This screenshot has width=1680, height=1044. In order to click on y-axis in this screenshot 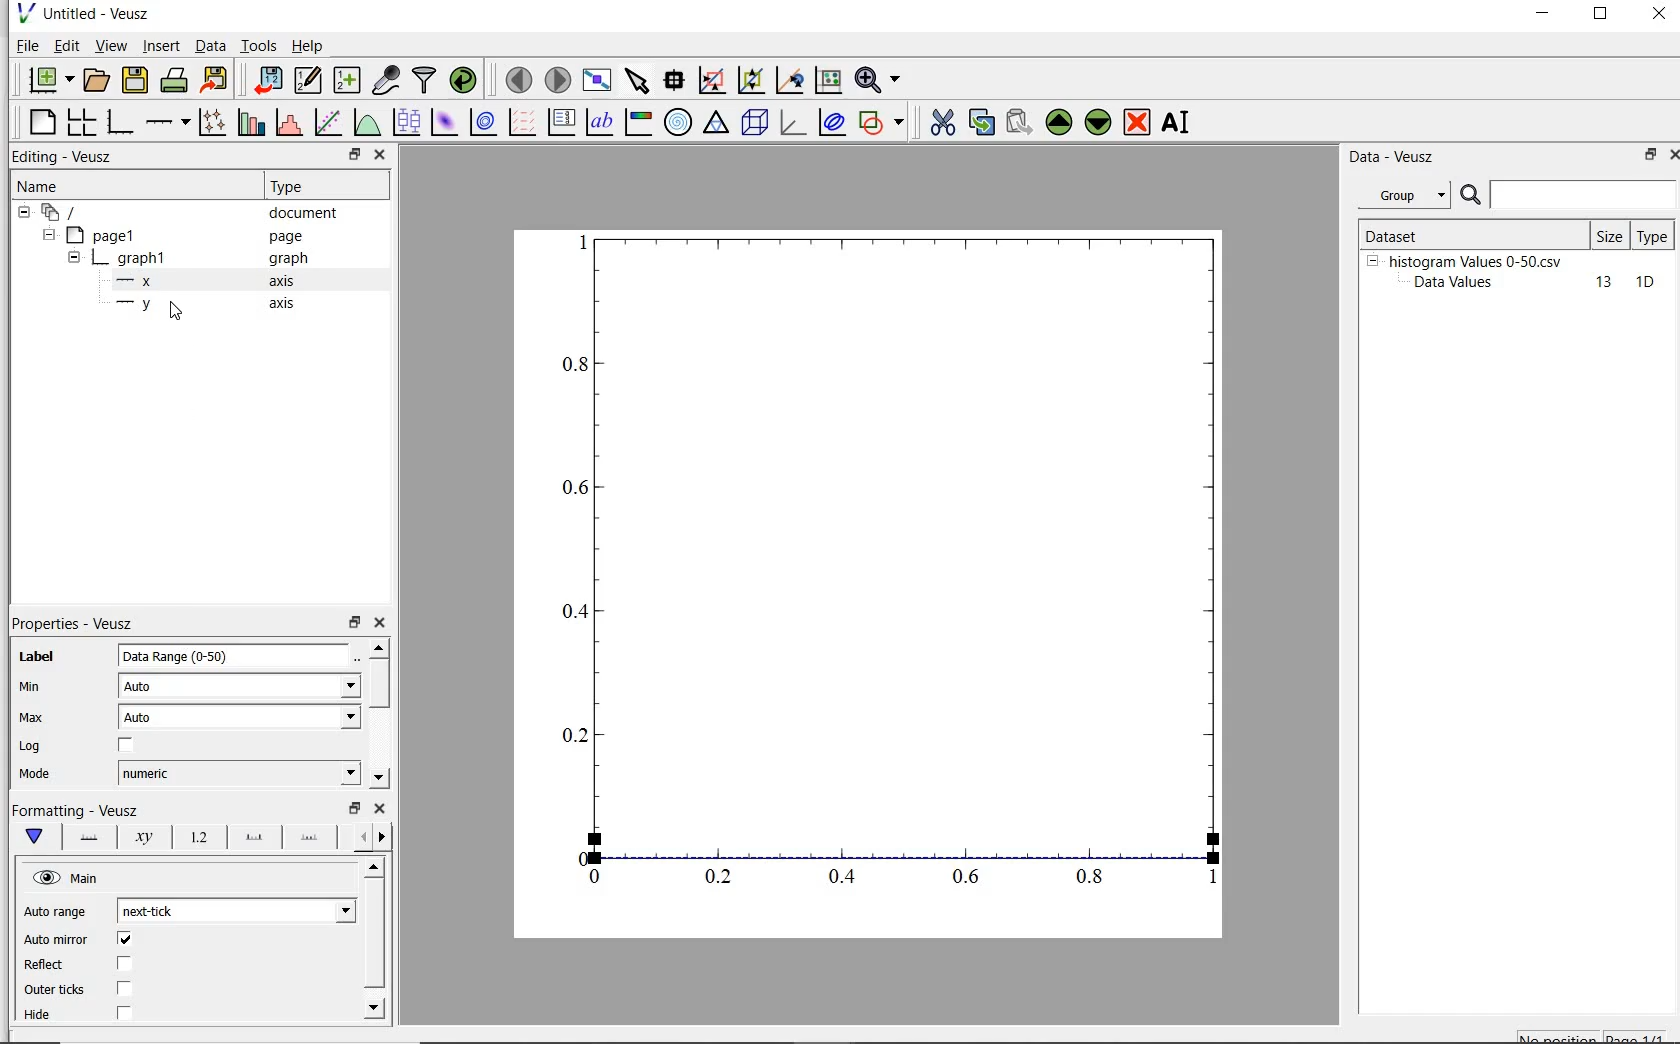, I will do `click(138, 304)`.